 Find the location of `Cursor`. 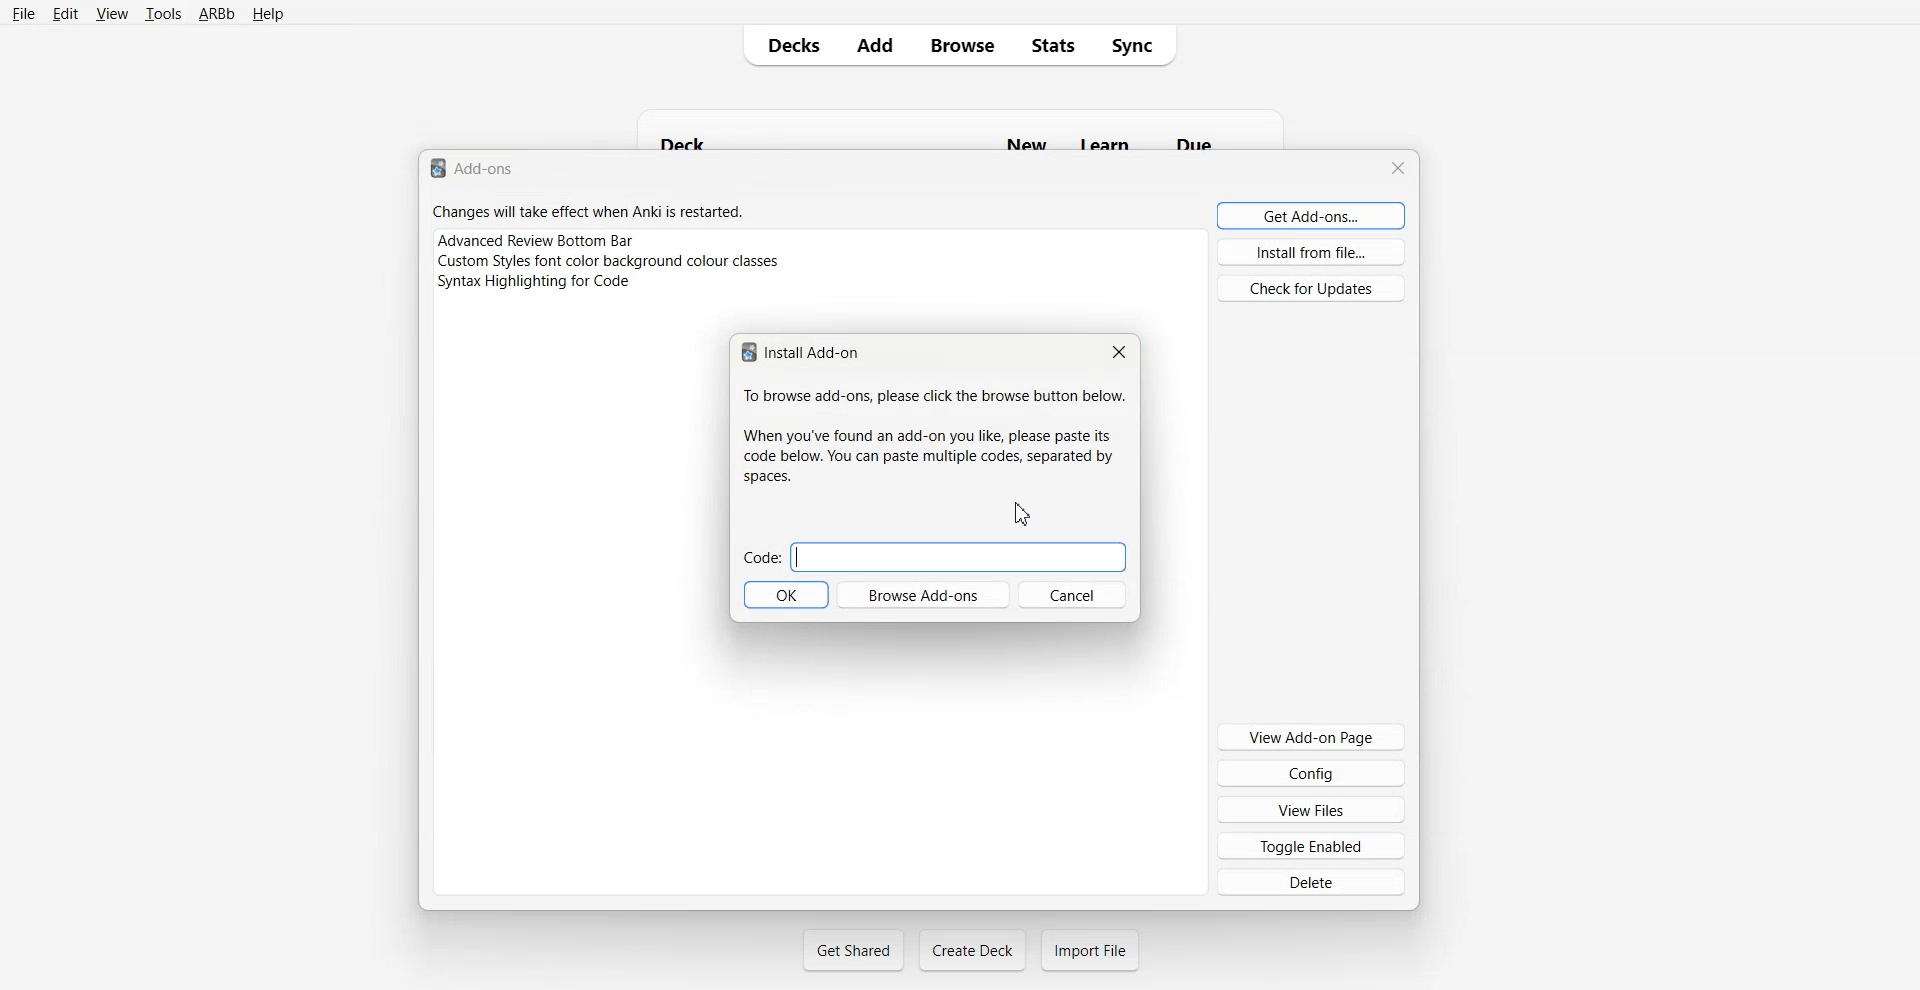

Cursor is located at coordinates (1023, 512).